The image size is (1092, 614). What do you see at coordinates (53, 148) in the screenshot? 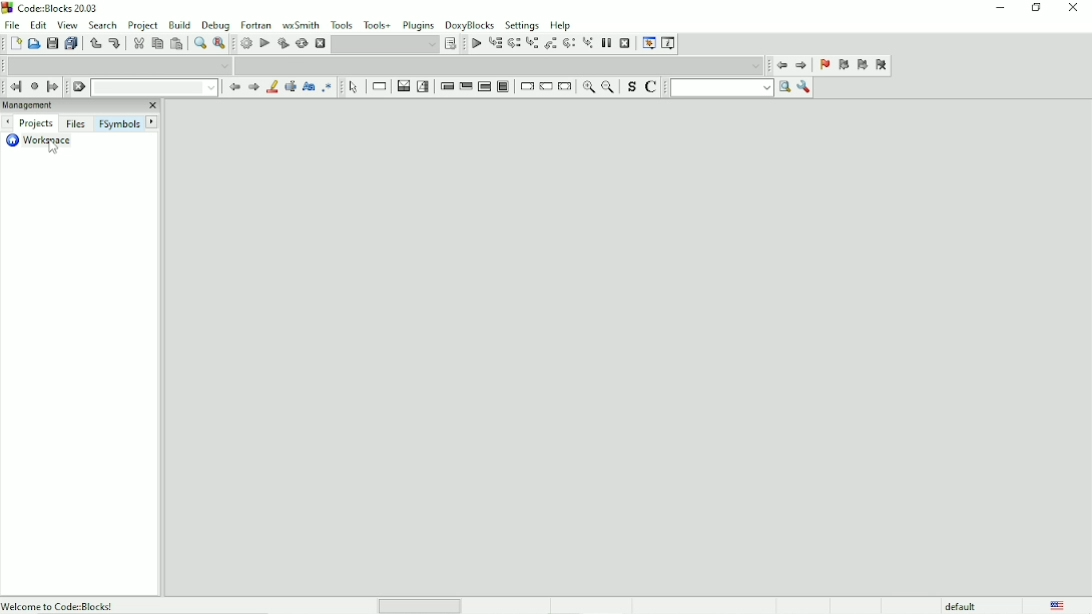
I see `Cursor` at bounding box center [53, 148].